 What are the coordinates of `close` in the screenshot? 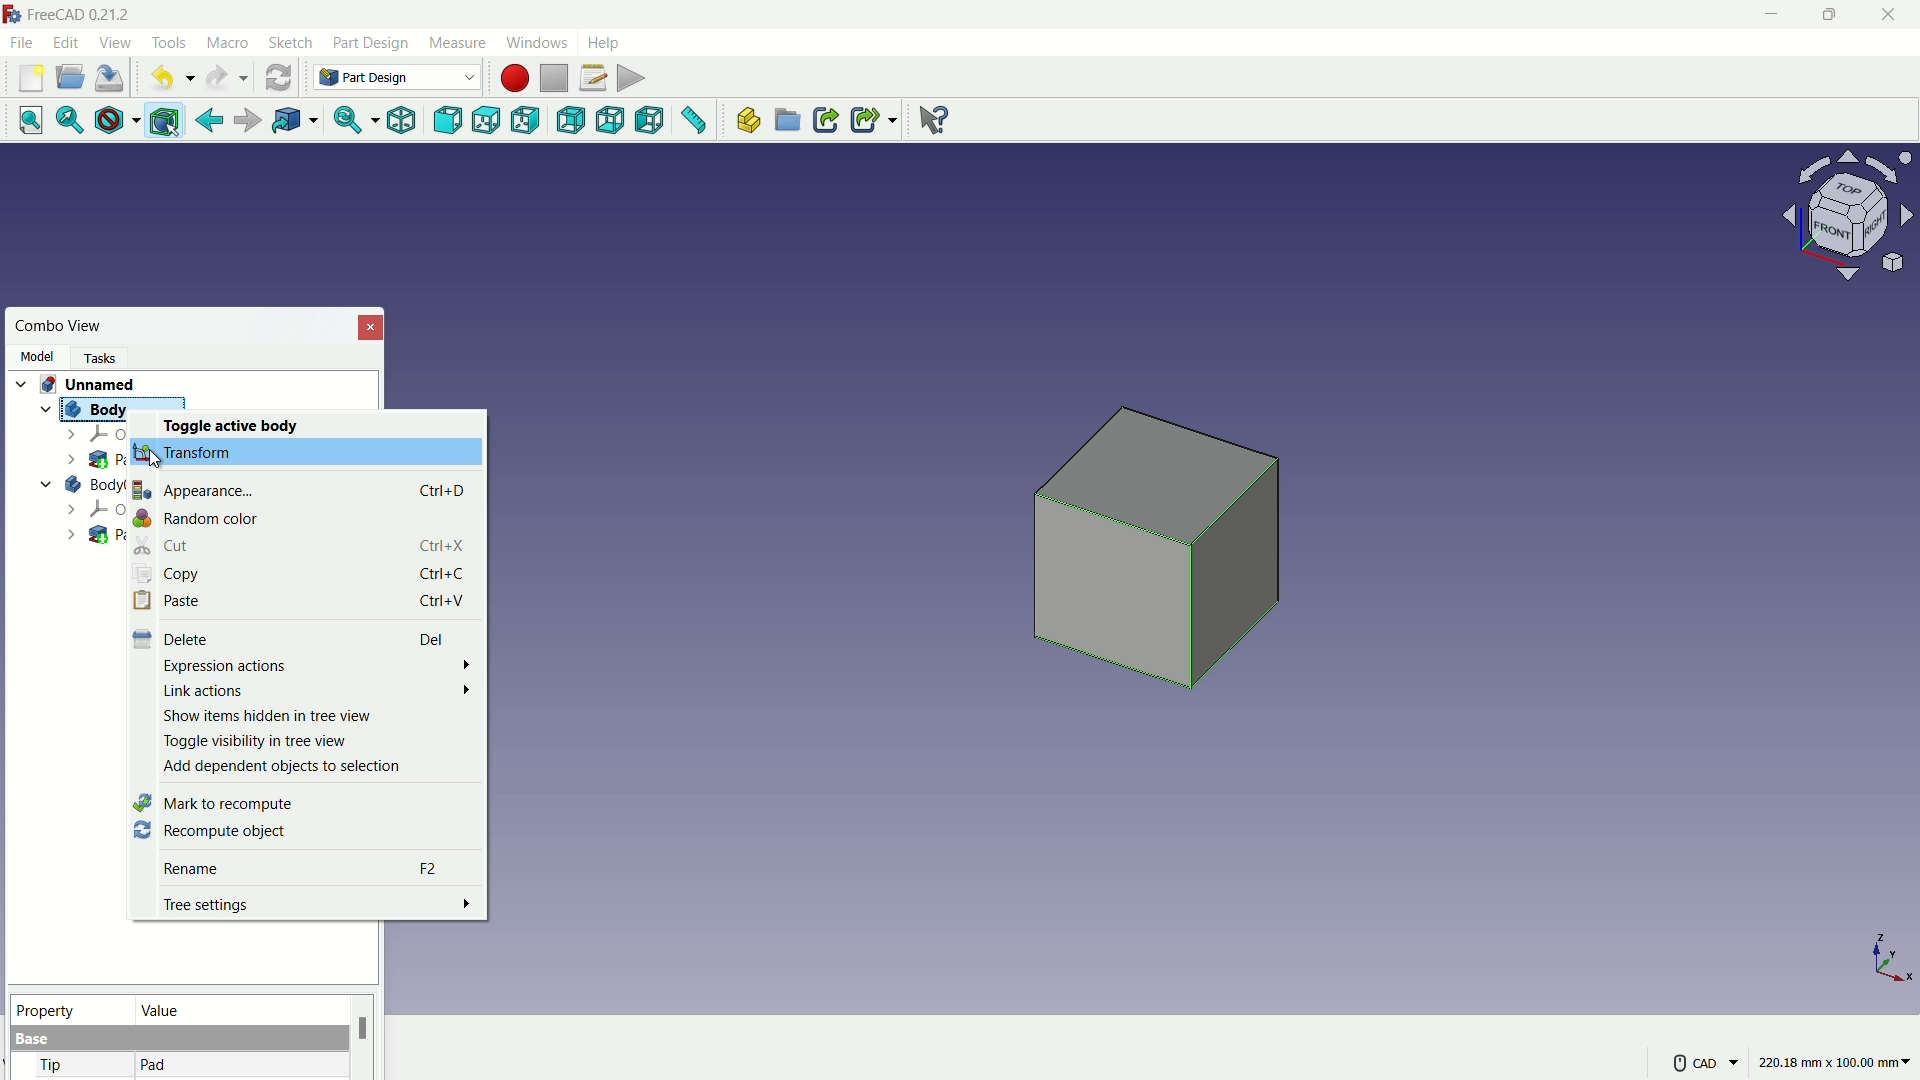 It's located at (372, 326).